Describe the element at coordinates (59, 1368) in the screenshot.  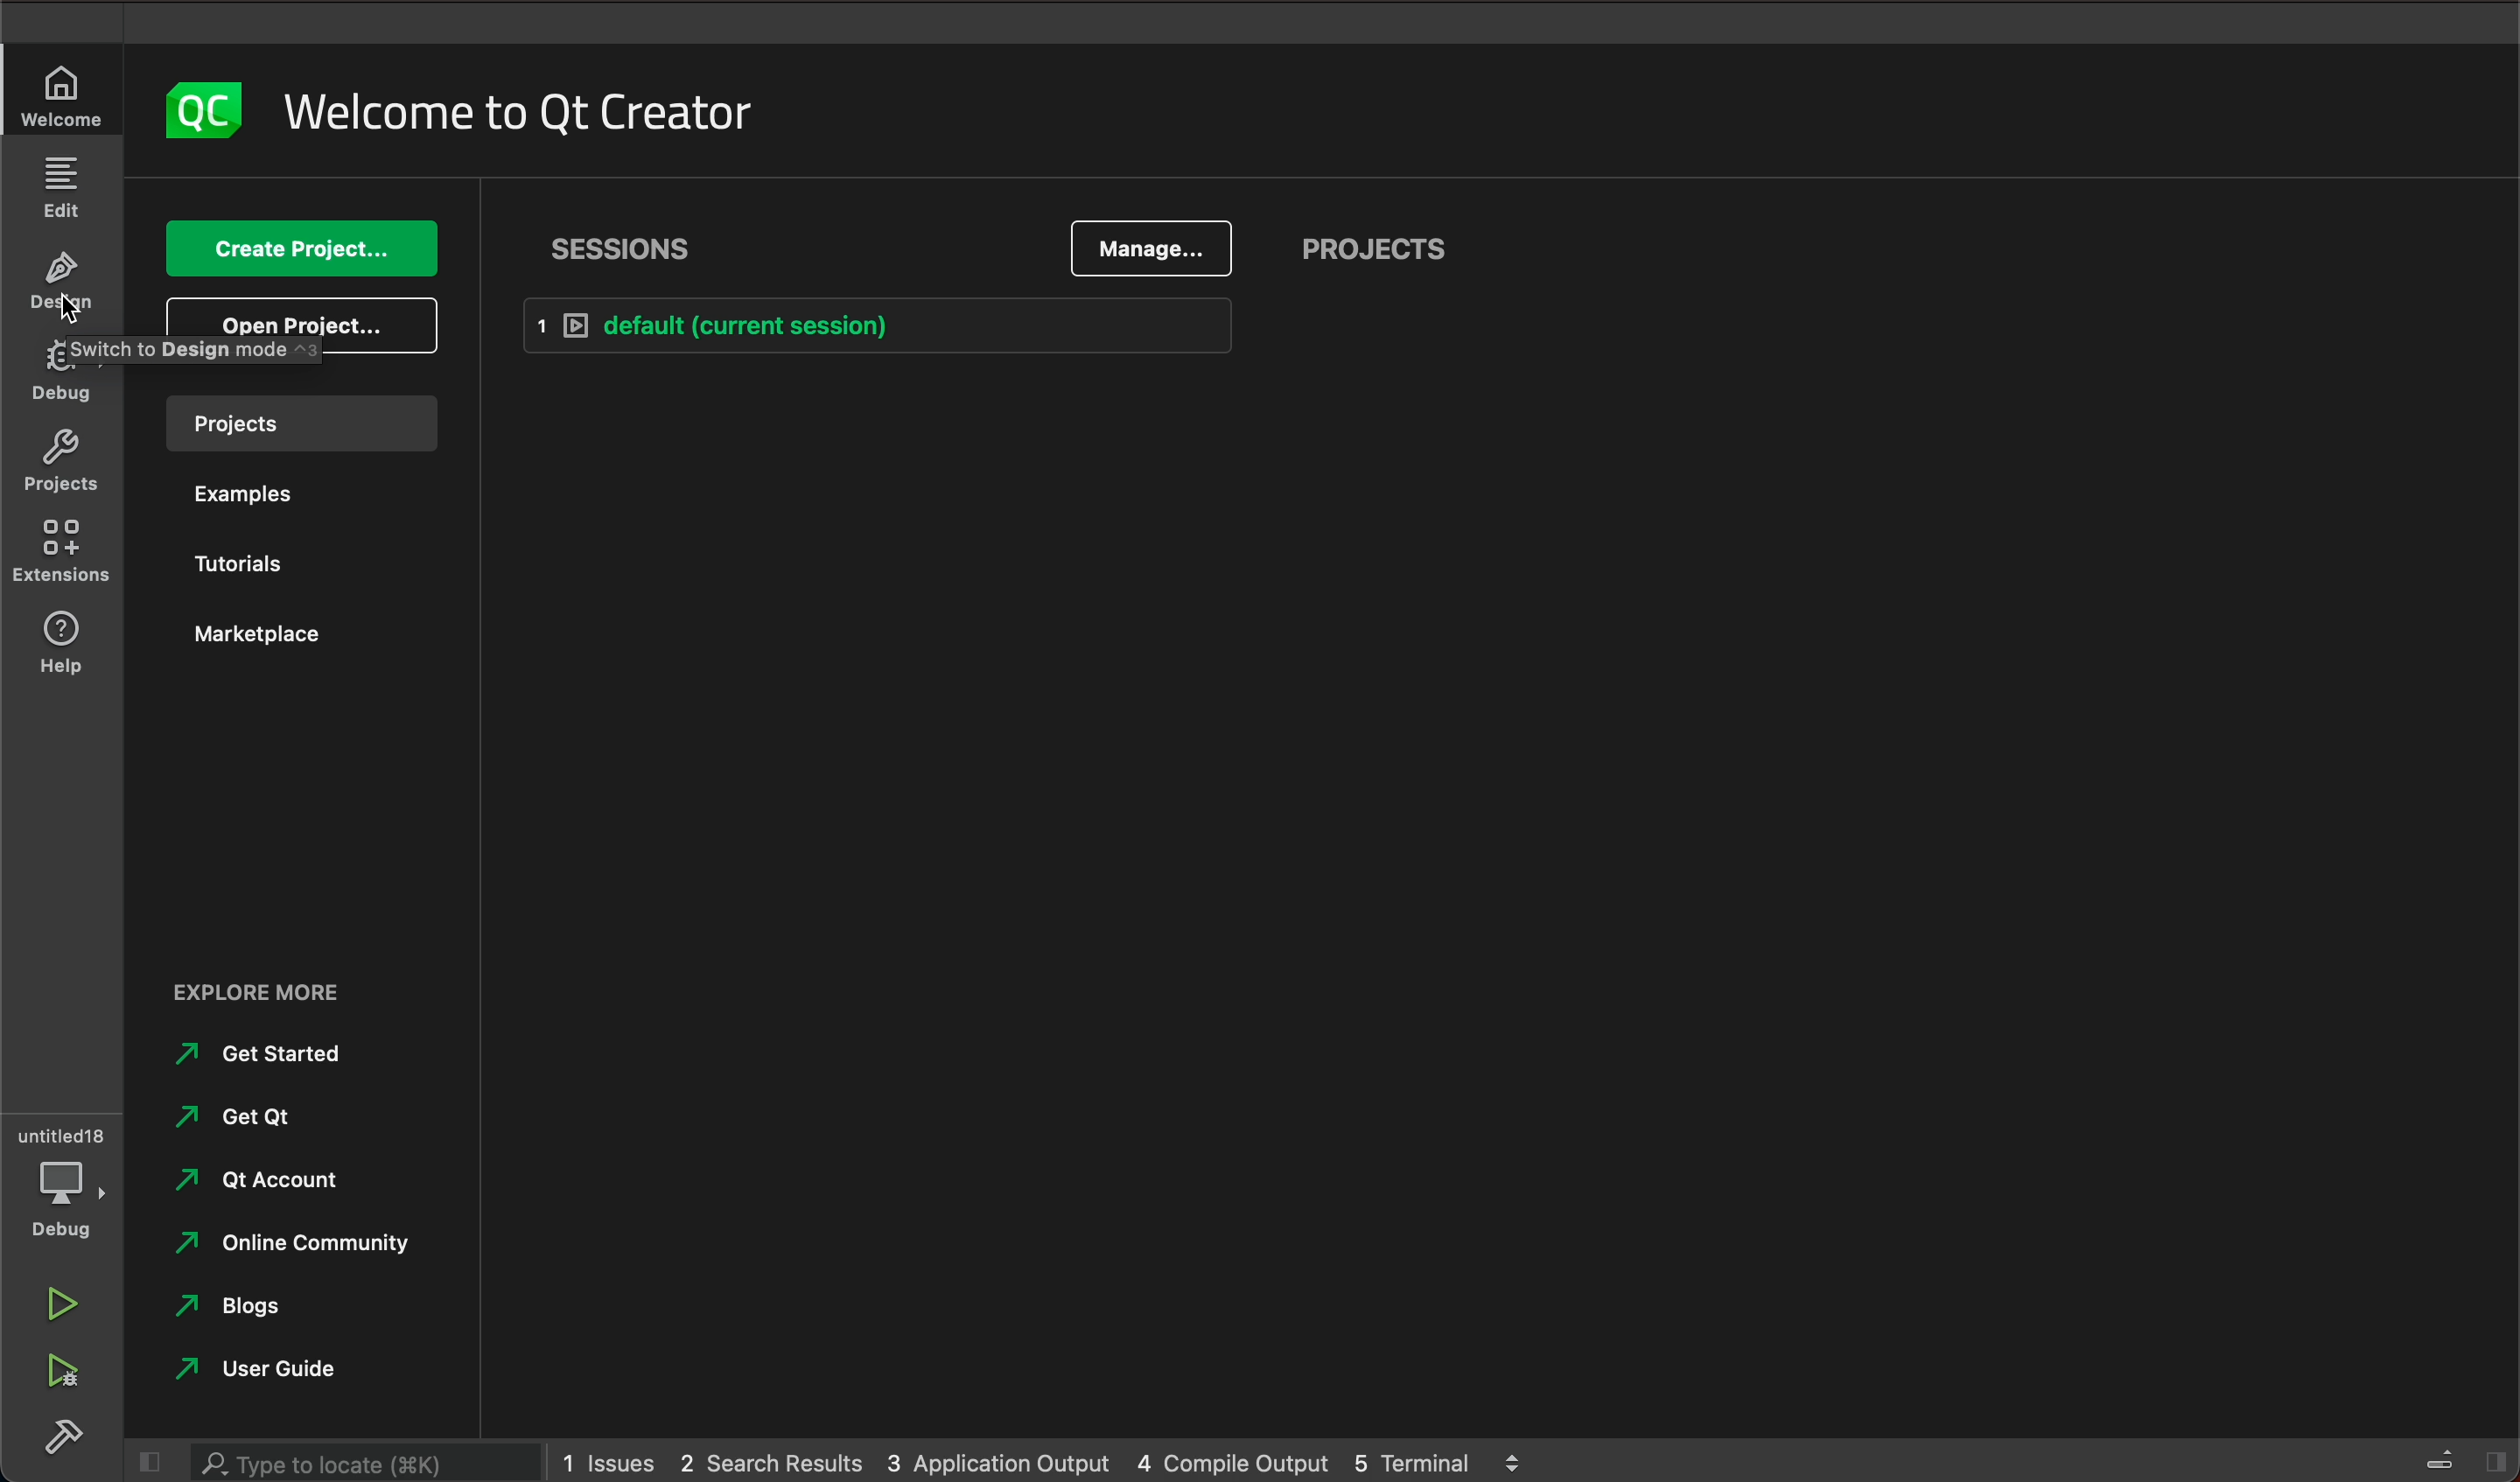
I see `run debug` at that location.